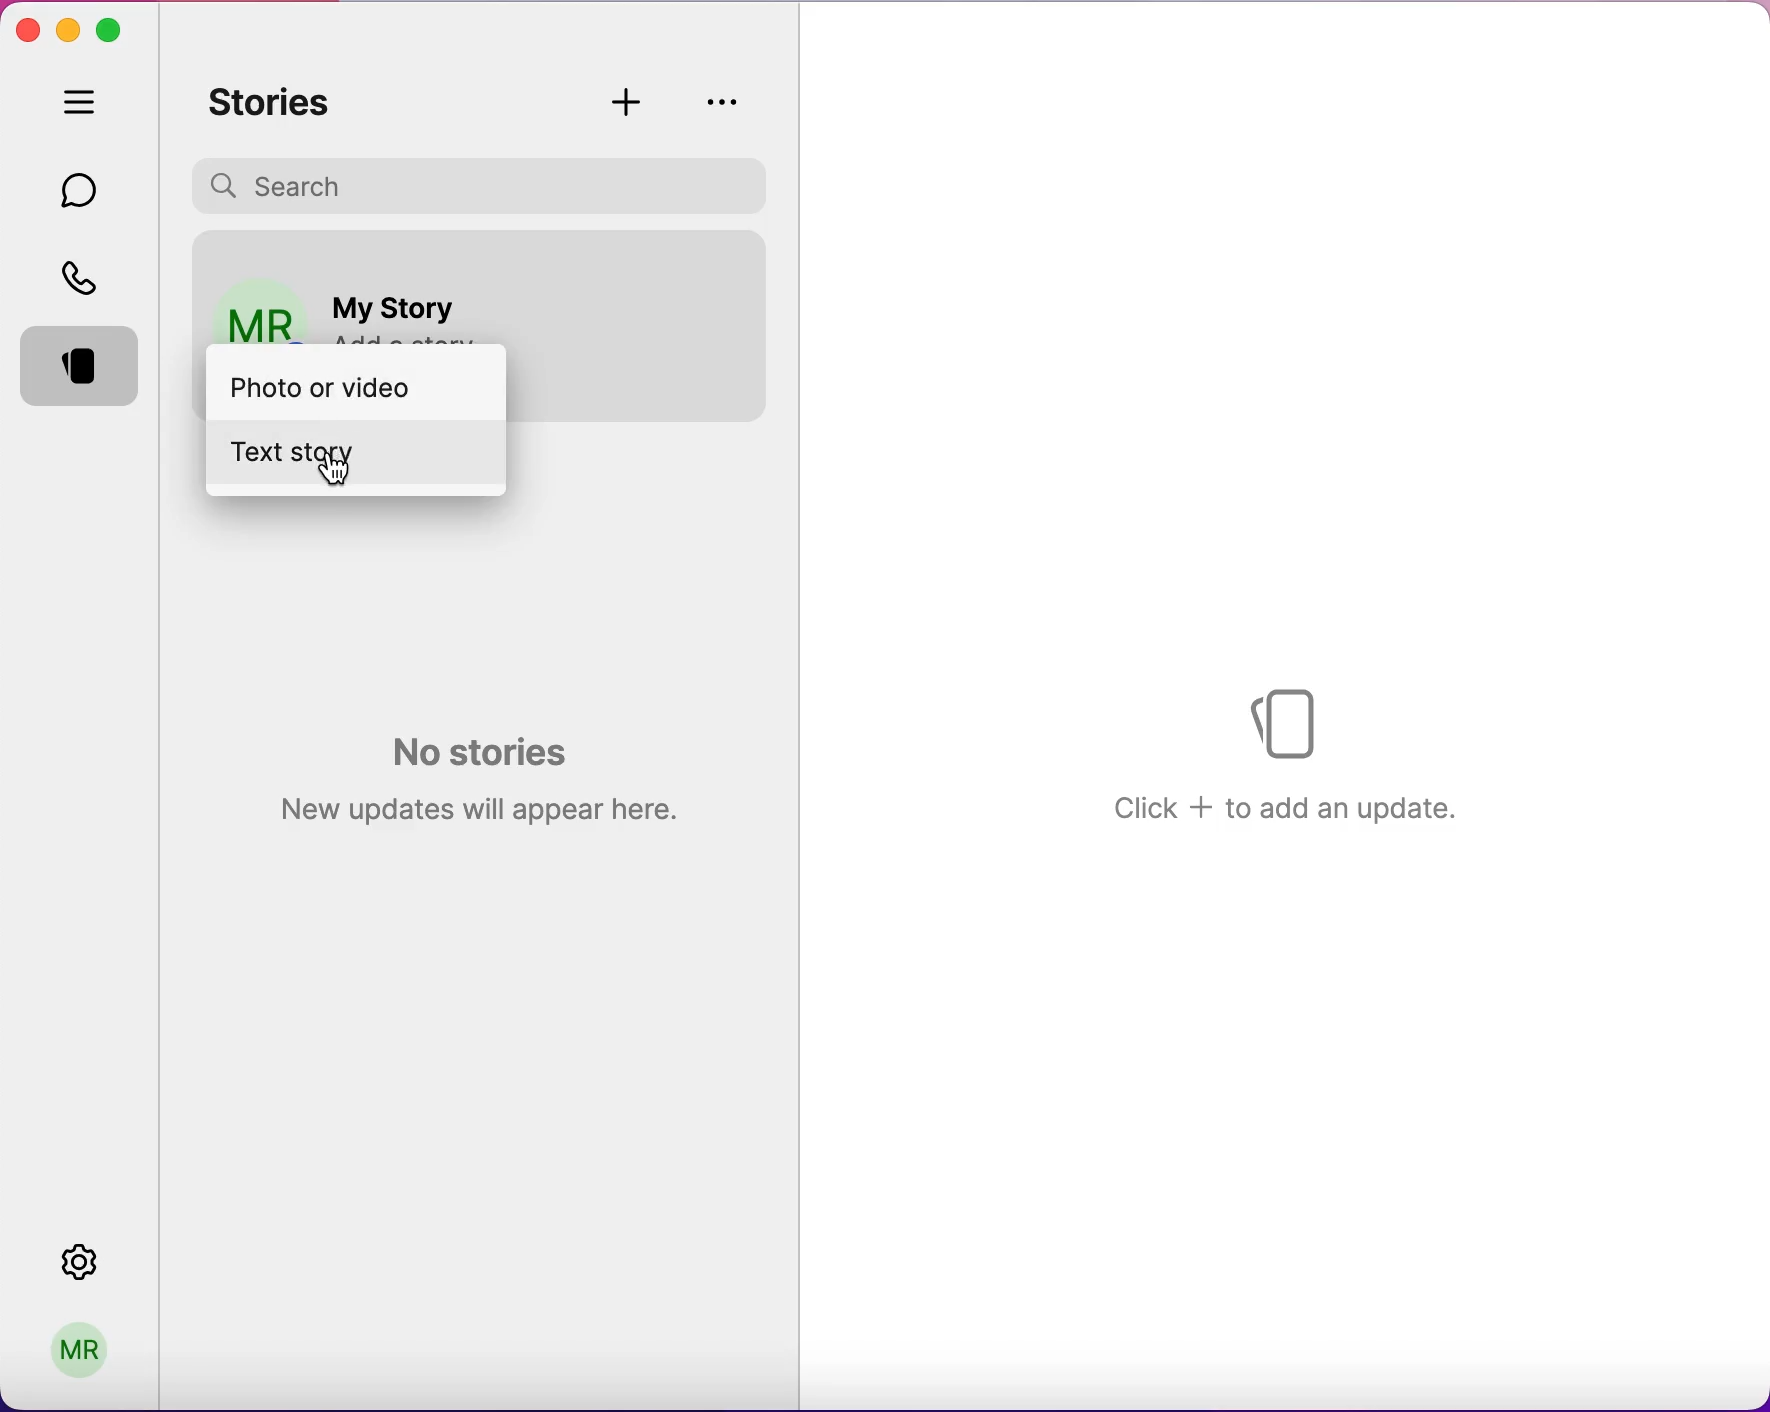 Image resolution: width=1770 pixels, height=1412 pixels. I want to click on search, so click(486, 183).